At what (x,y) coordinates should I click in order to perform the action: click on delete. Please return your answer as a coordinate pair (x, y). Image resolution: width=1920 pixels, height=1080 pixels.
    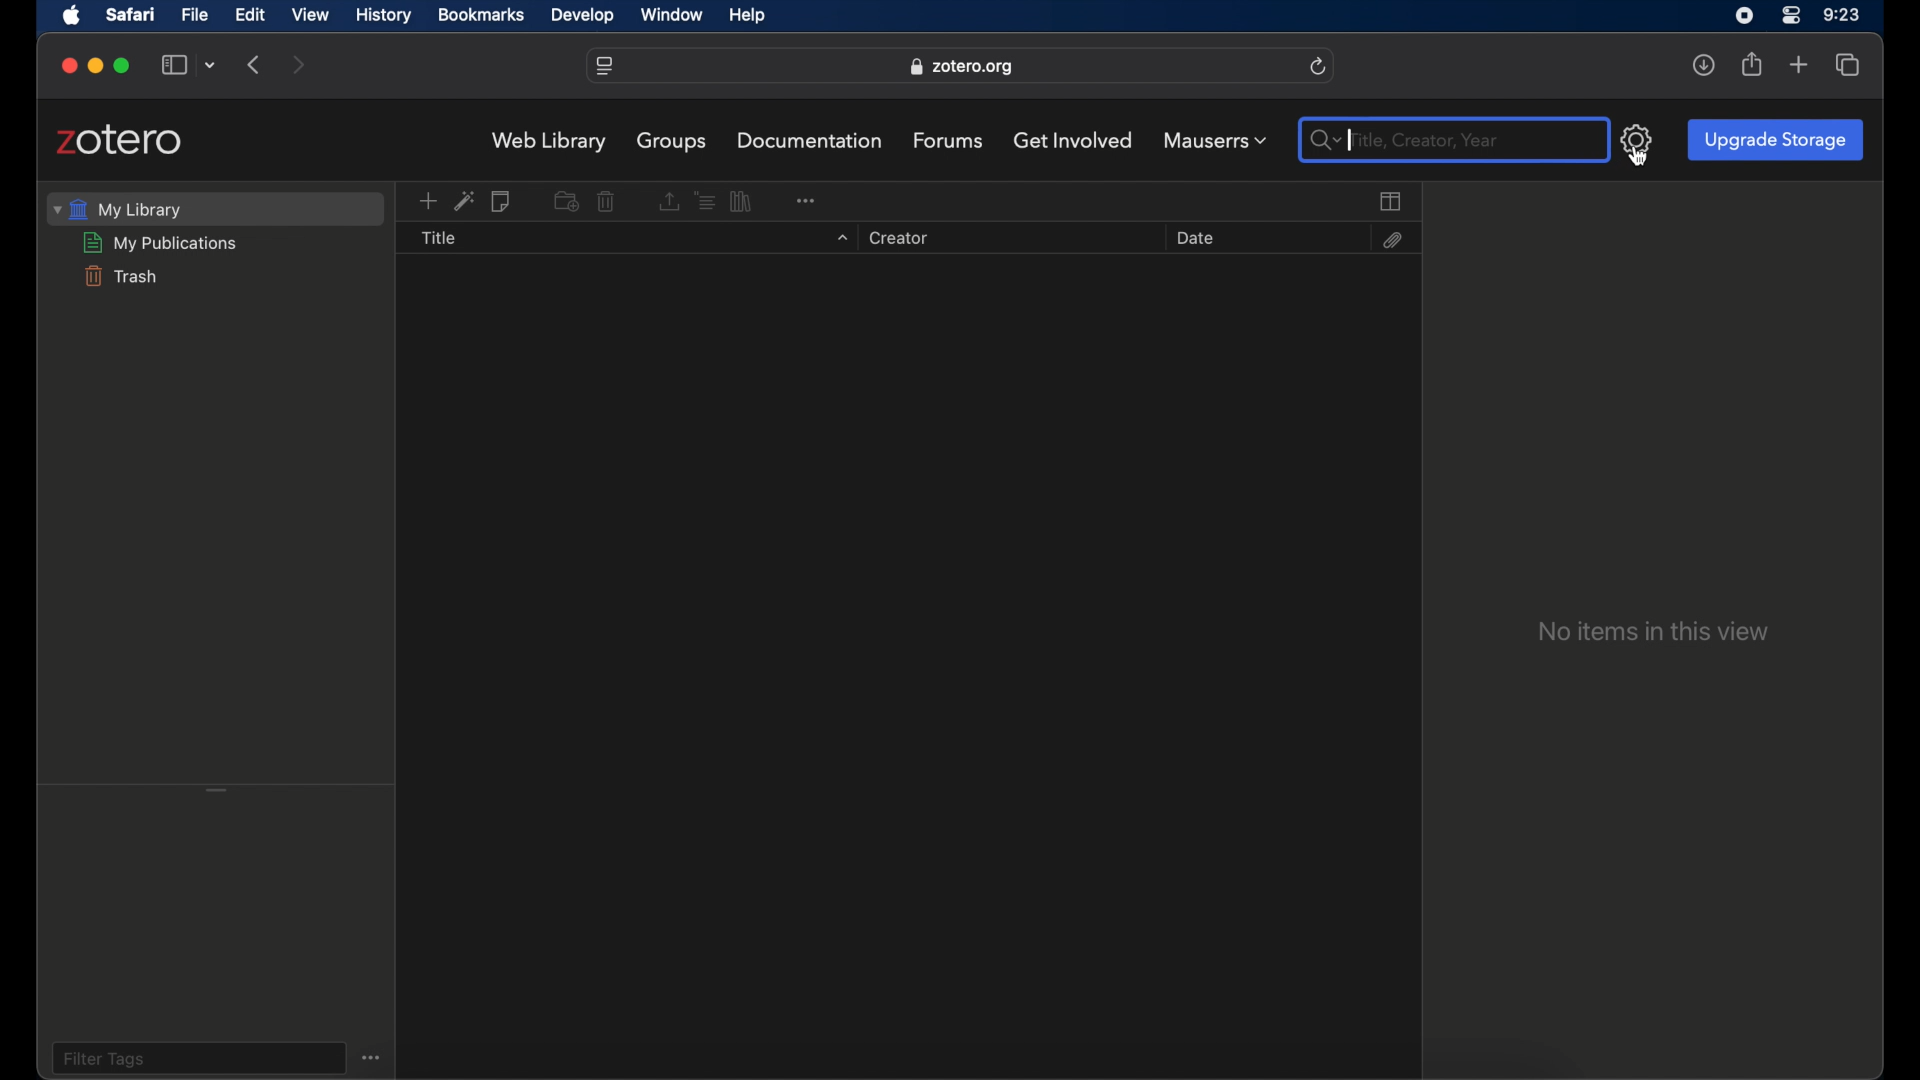
    Looking at the image, I should click on (606, 202).